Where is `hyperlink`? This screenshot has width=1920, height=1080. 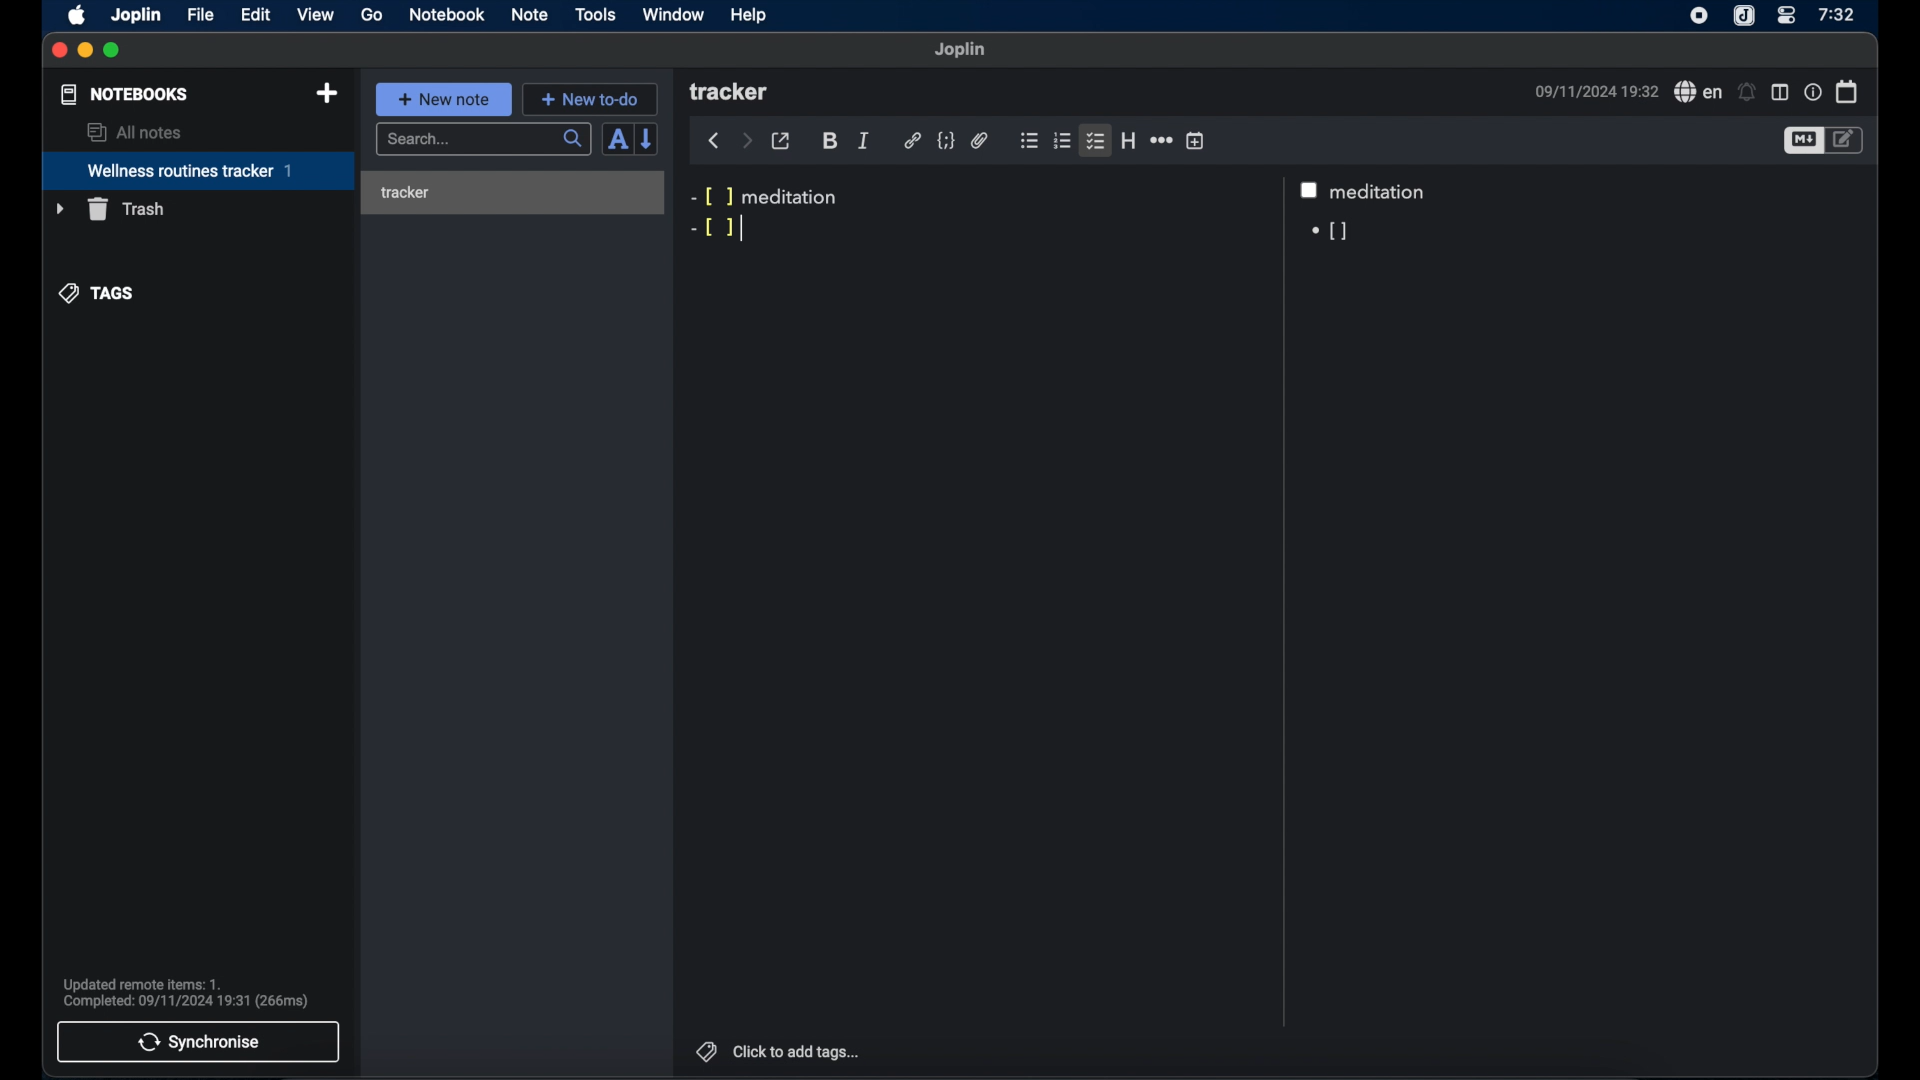
hyperlink is located at coordinates (912, 141).